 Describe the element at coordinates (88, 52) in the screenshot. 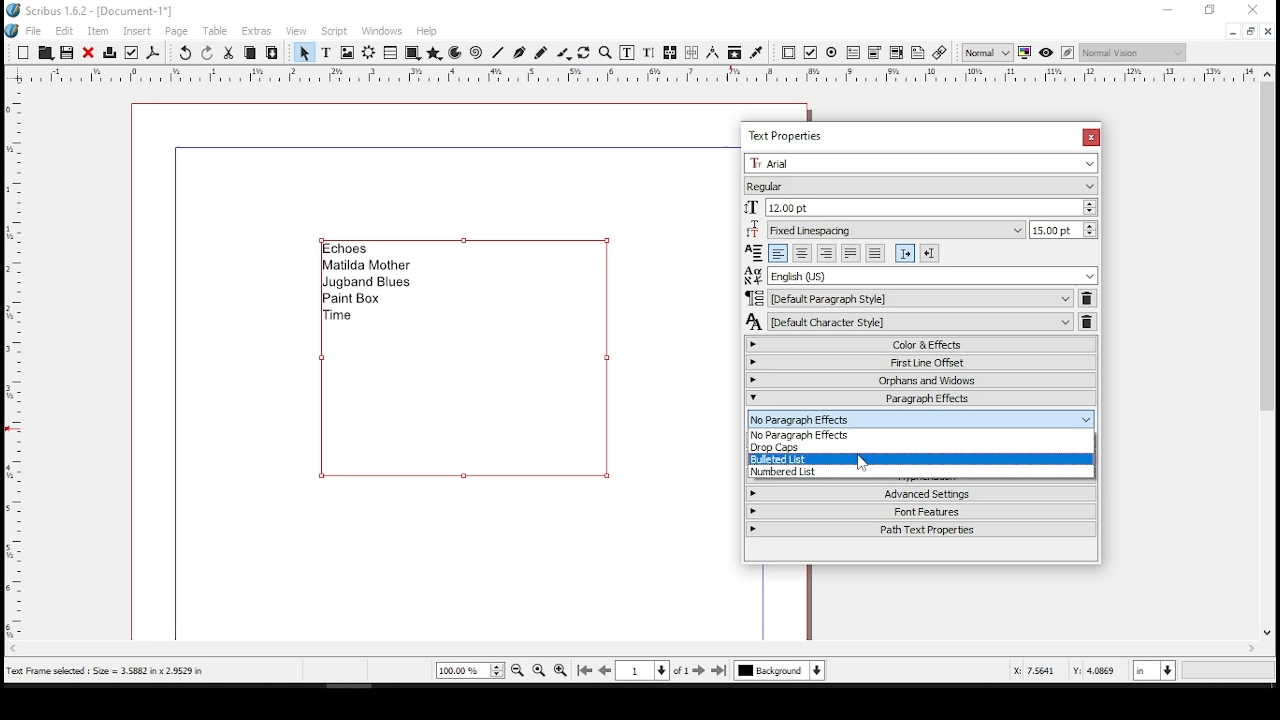

I see `close` at that location.